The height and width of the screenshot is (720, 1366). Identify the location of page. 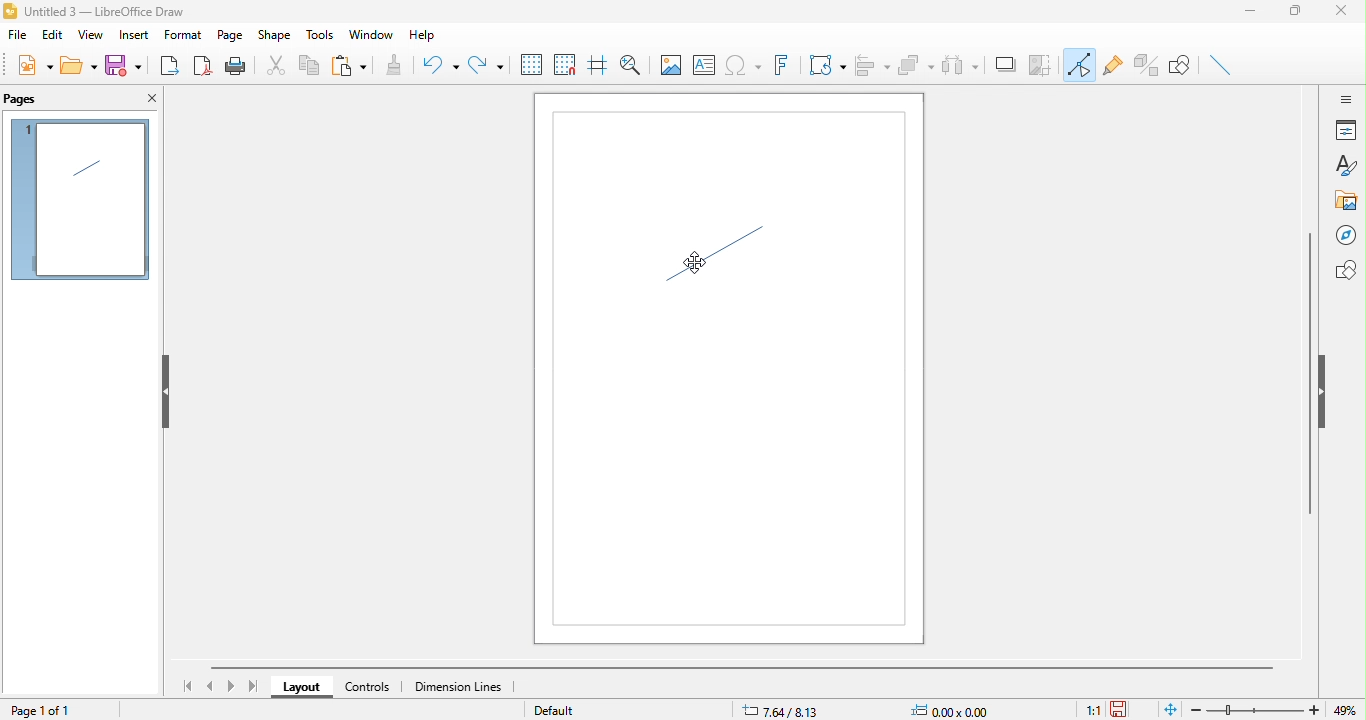
(230, 36).